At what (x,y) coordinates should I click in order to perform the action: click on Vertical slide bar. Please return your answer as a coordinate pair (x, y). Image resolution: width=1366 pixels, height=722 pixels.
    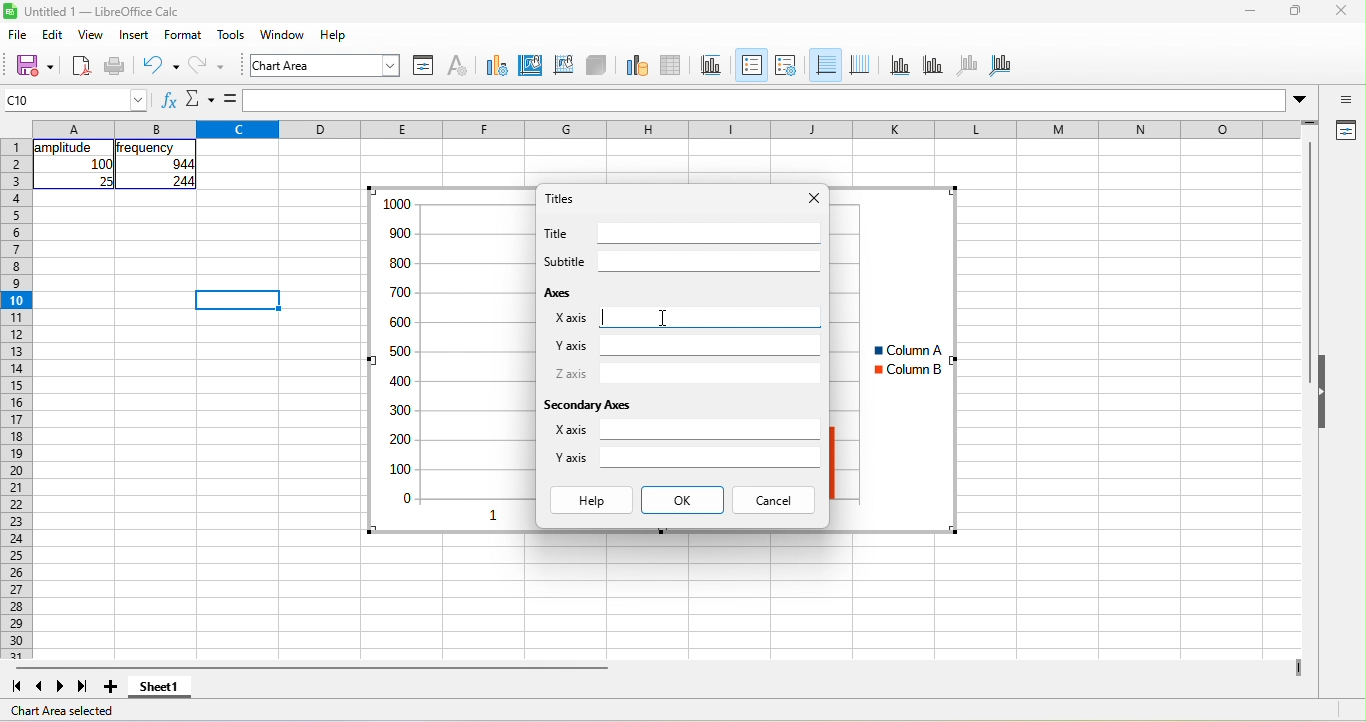
    Looking at the image, I should click on (1309, 262).